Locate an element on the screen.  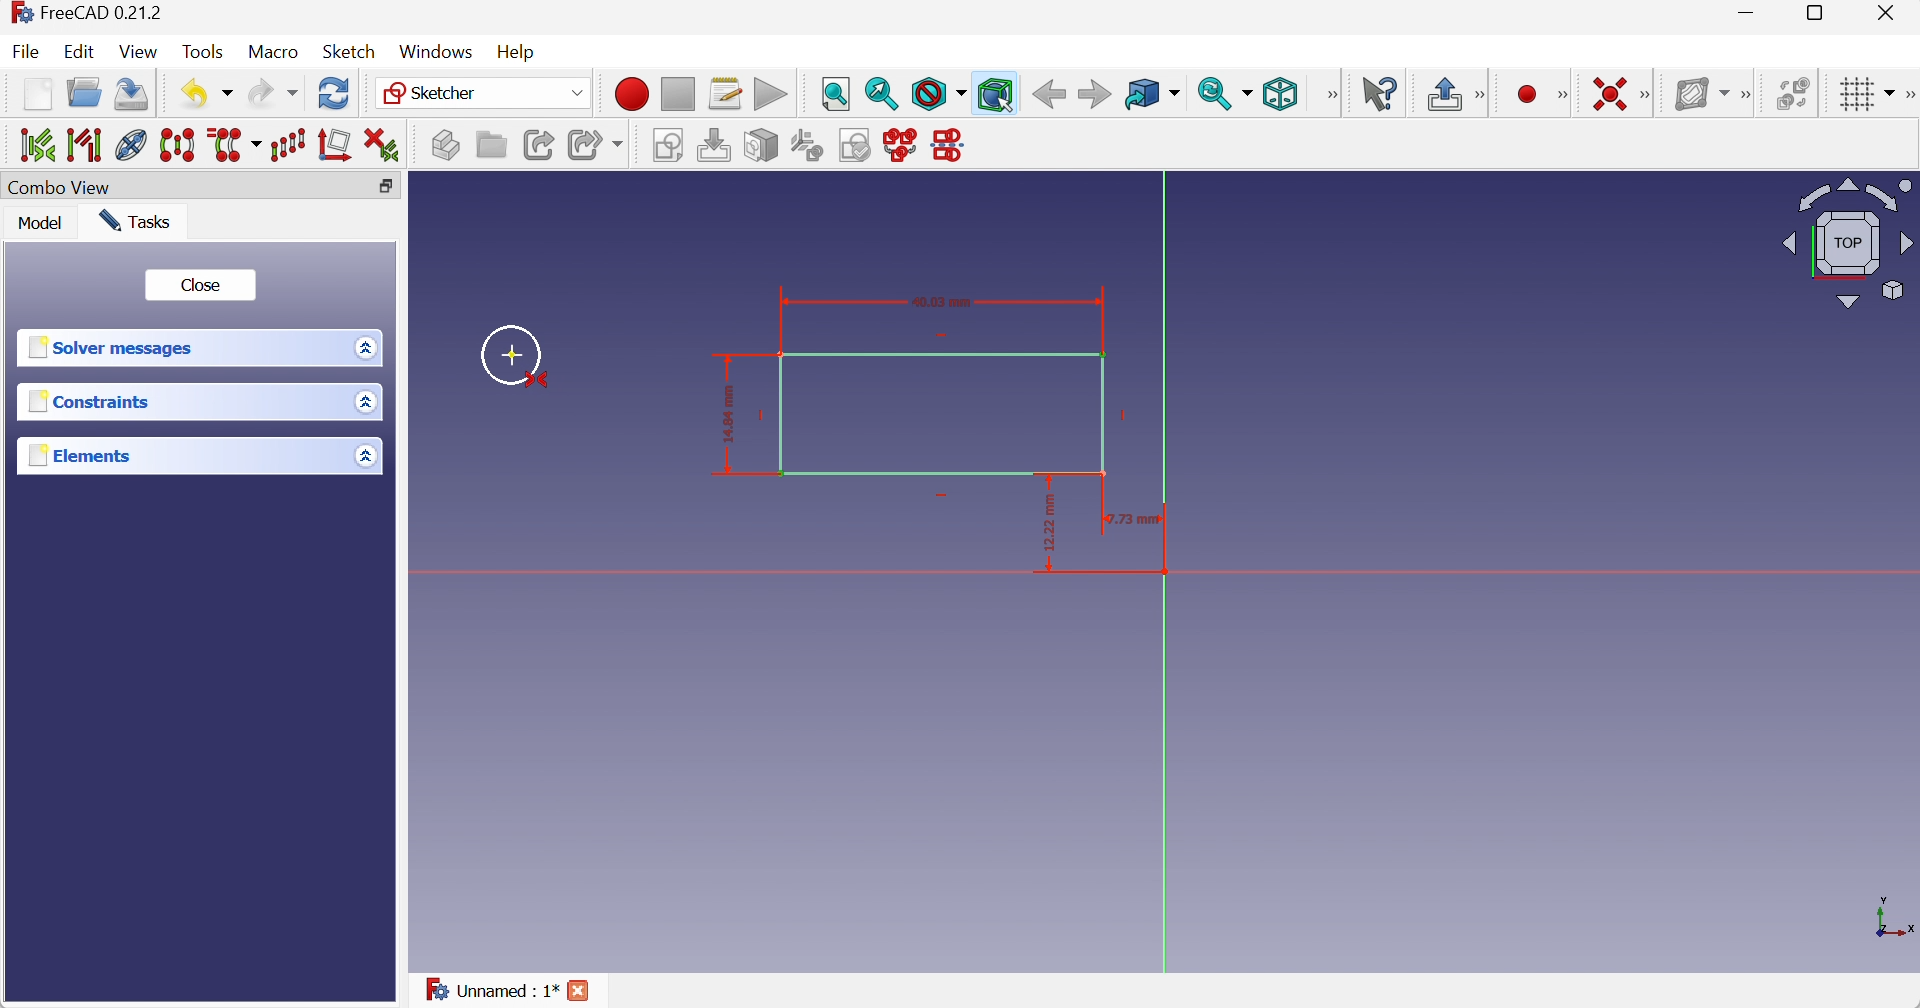
Fit all is located at coordinates (837, 95).